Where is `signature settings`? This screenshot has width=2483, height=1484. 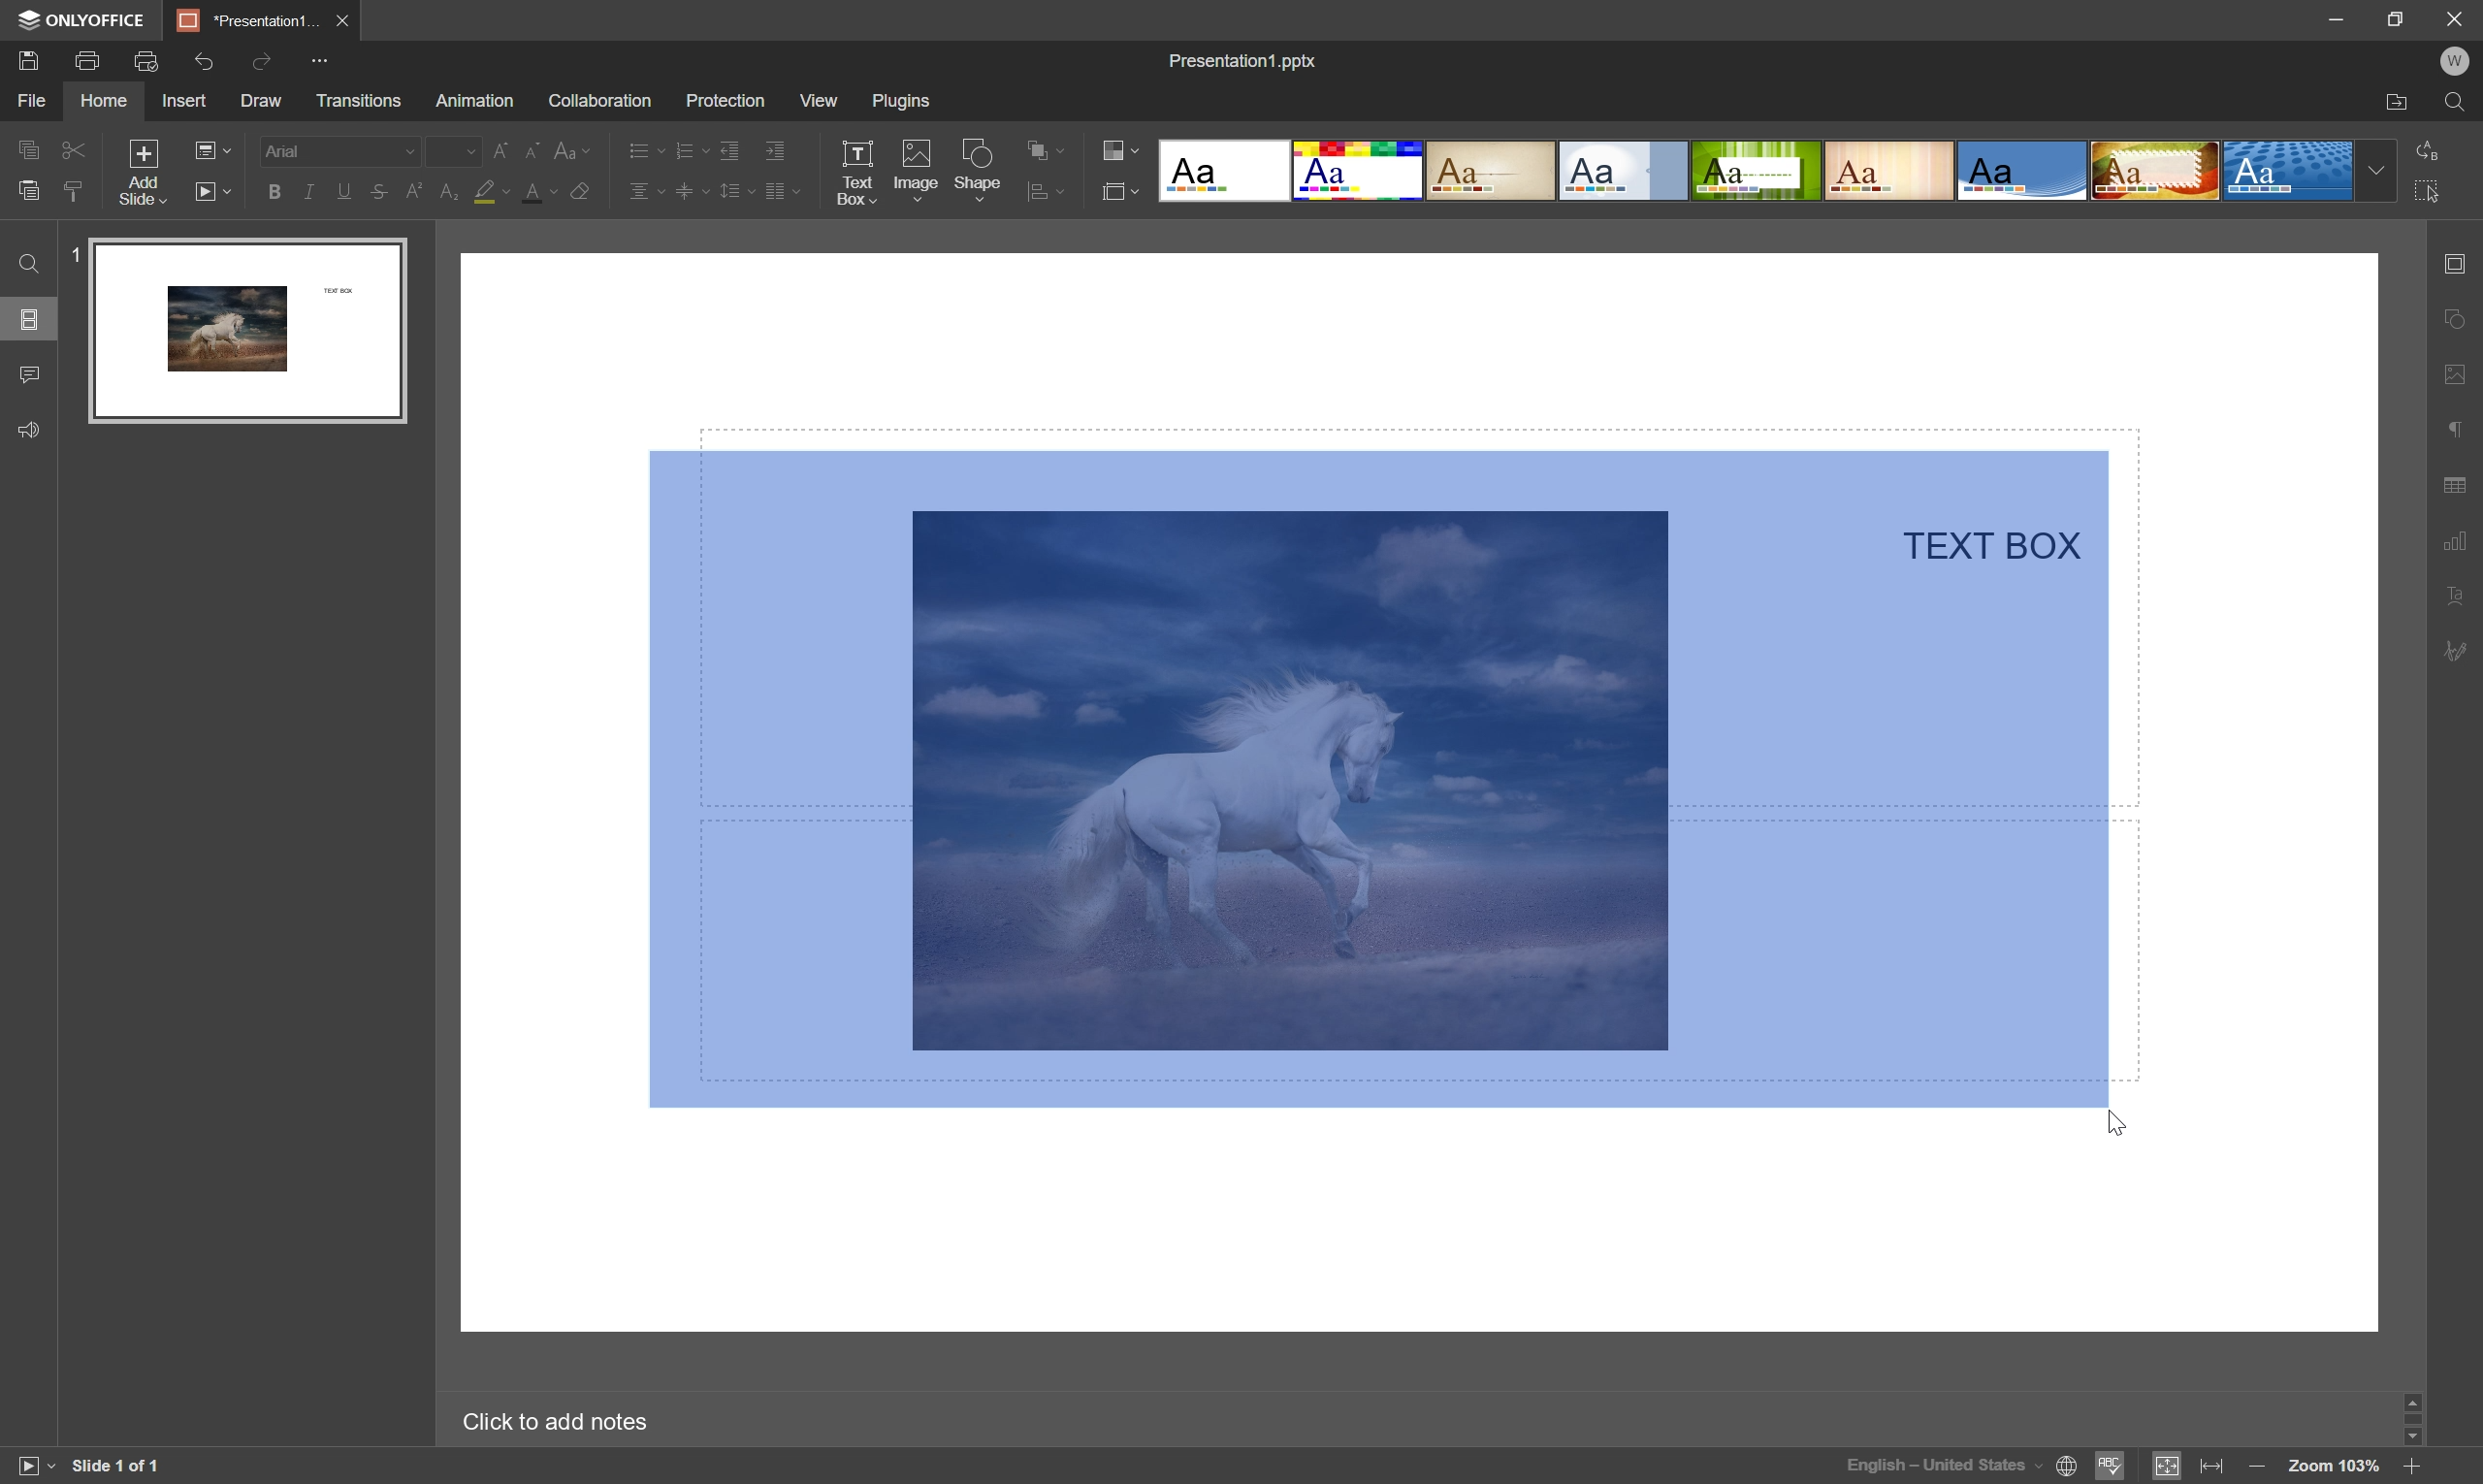 signature settings is located at coordinates (2455, 655).